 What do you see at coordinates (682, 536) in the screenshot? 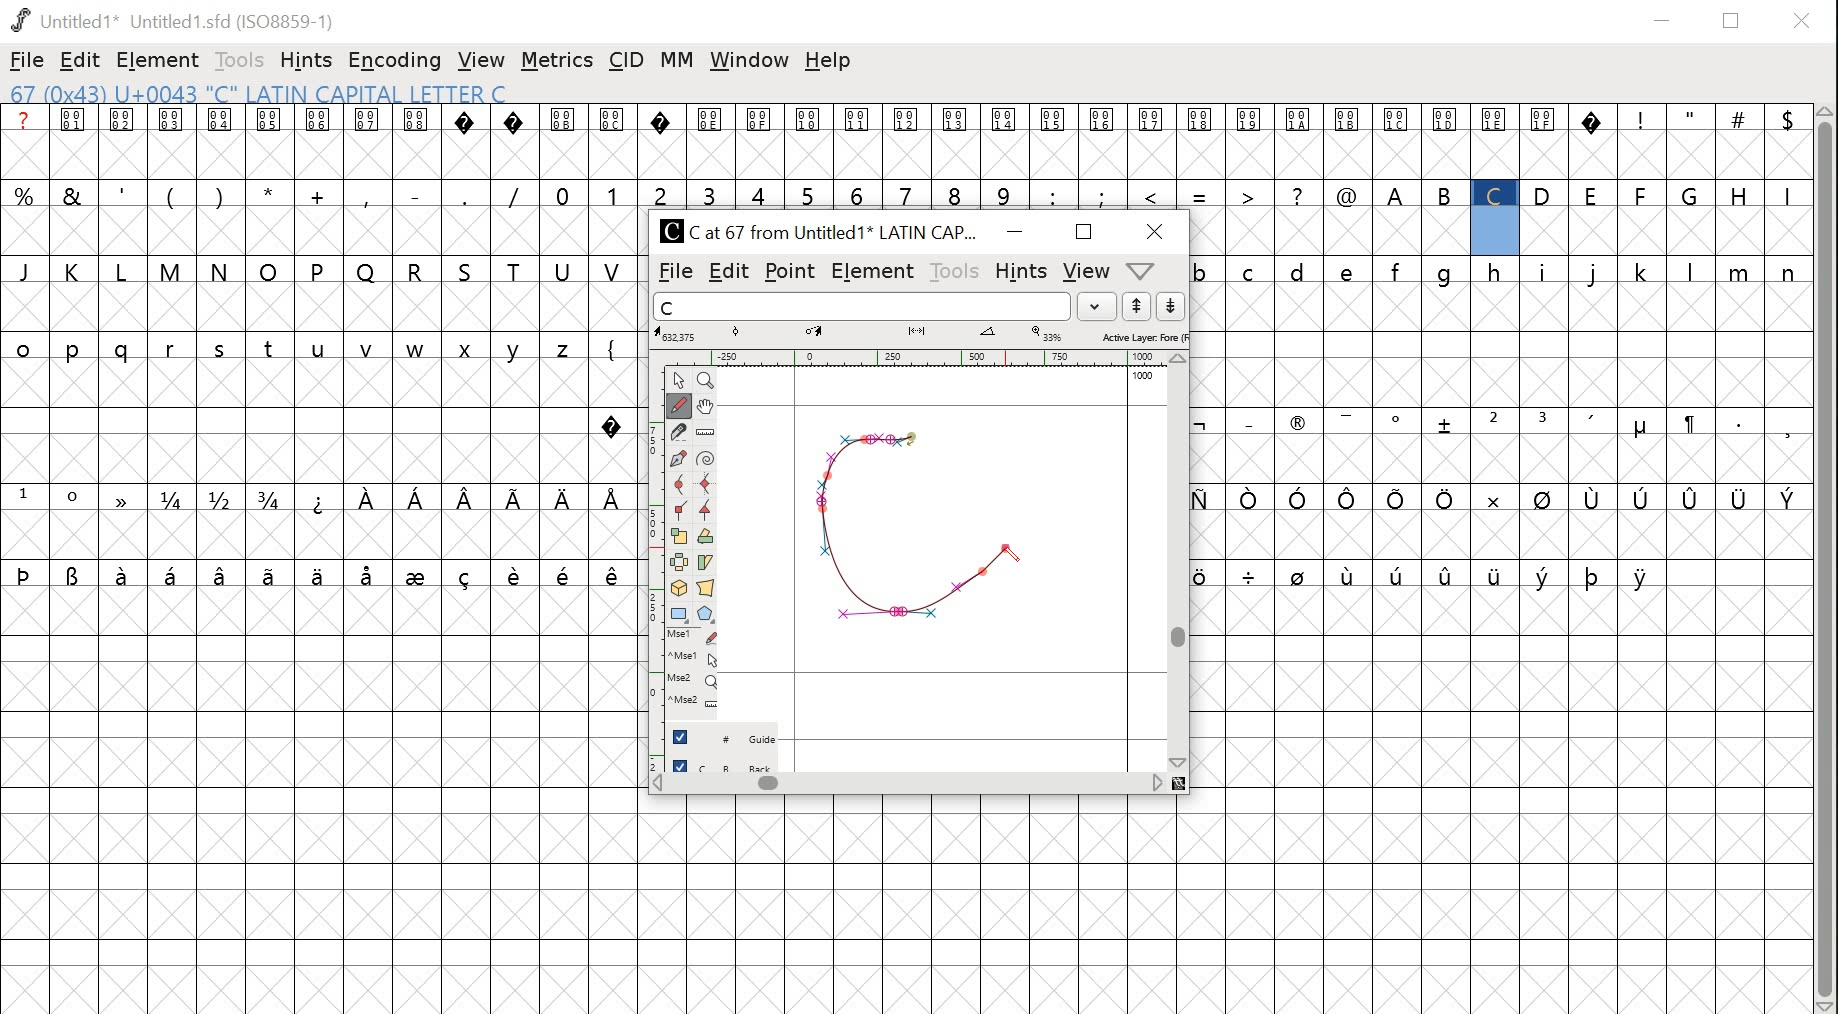
I see `scale` at bounding box center [682, 536].